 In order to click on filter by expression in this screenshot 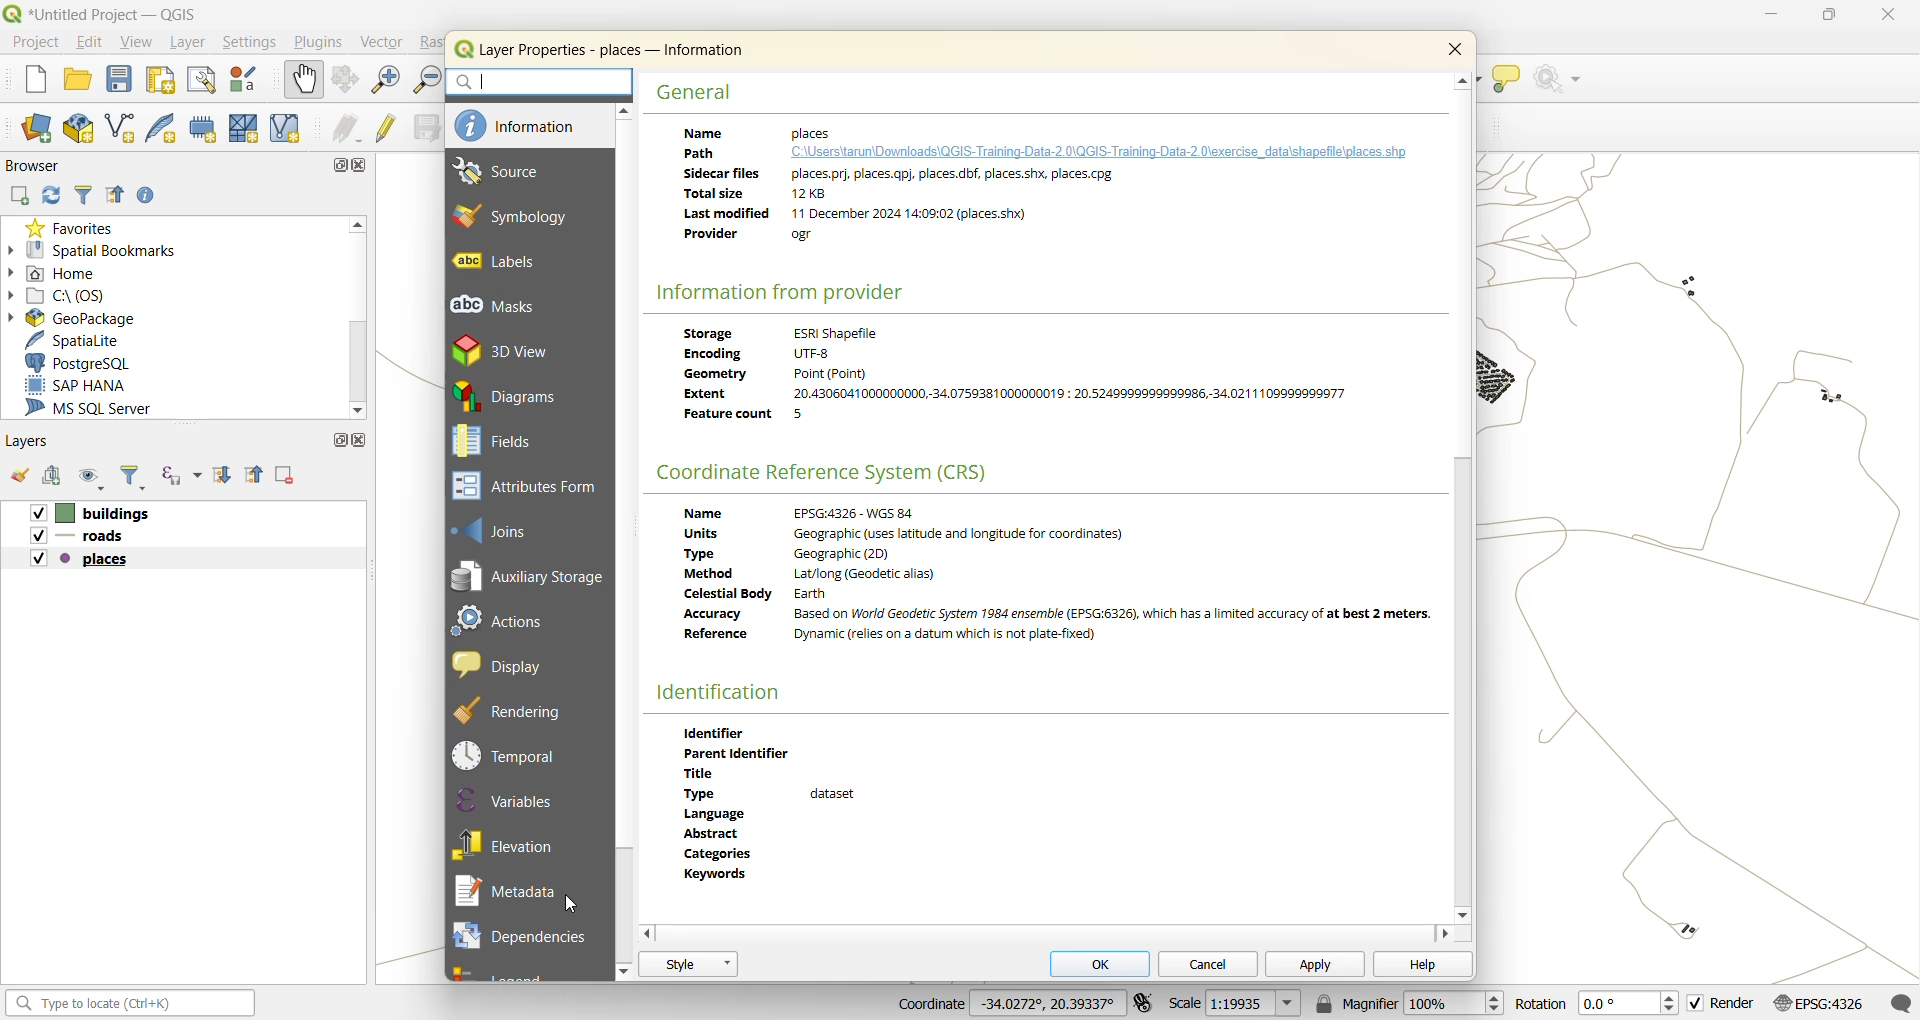, I will do `click(183, 471)`.